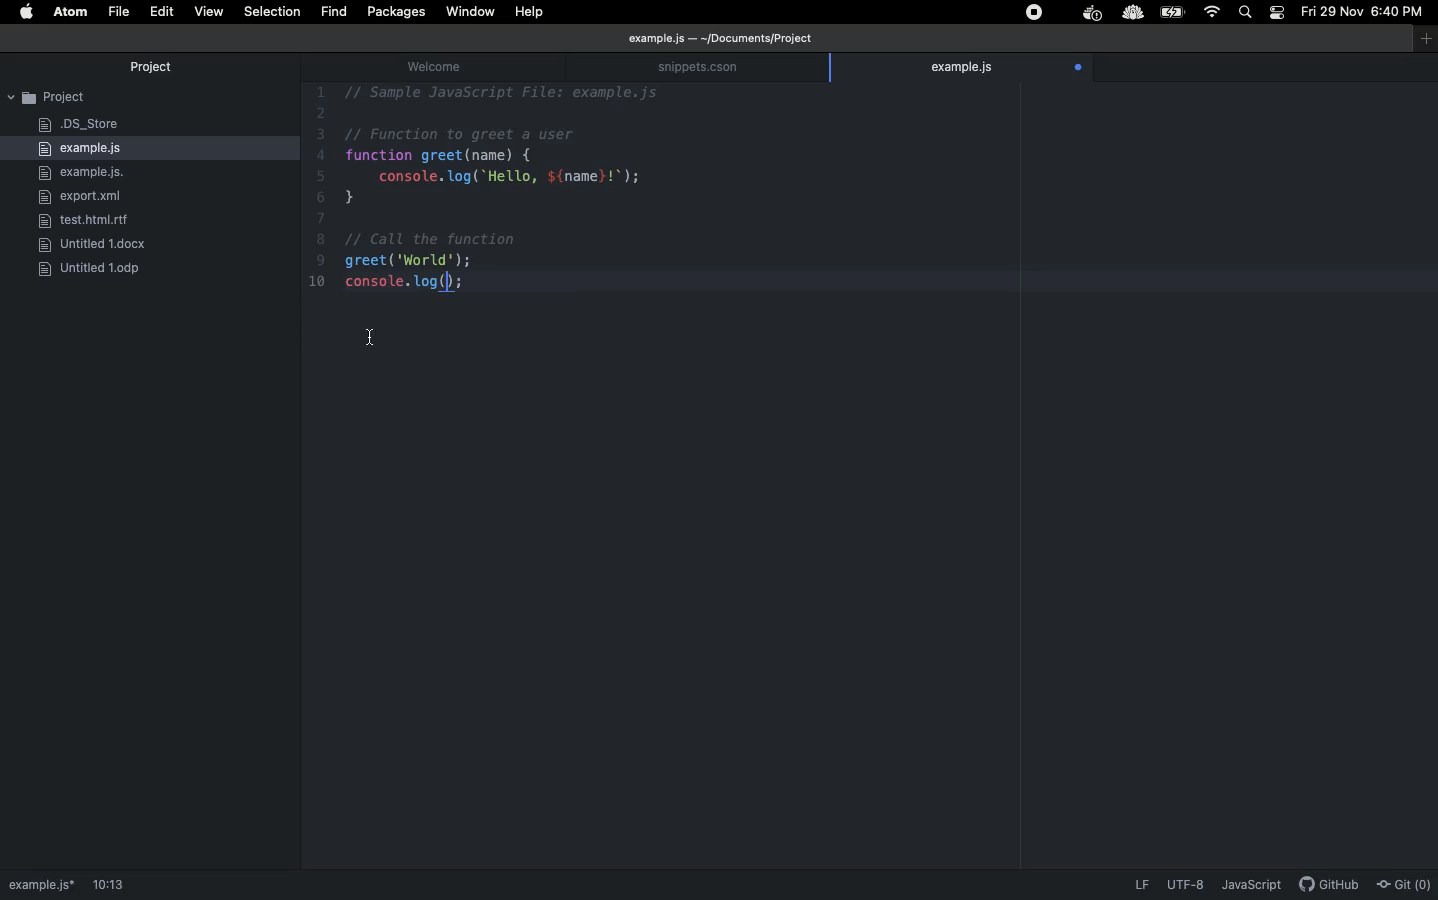 The width and height of the screenshot is (1438, 900). I want to click on Internet, so click(1212, 12).